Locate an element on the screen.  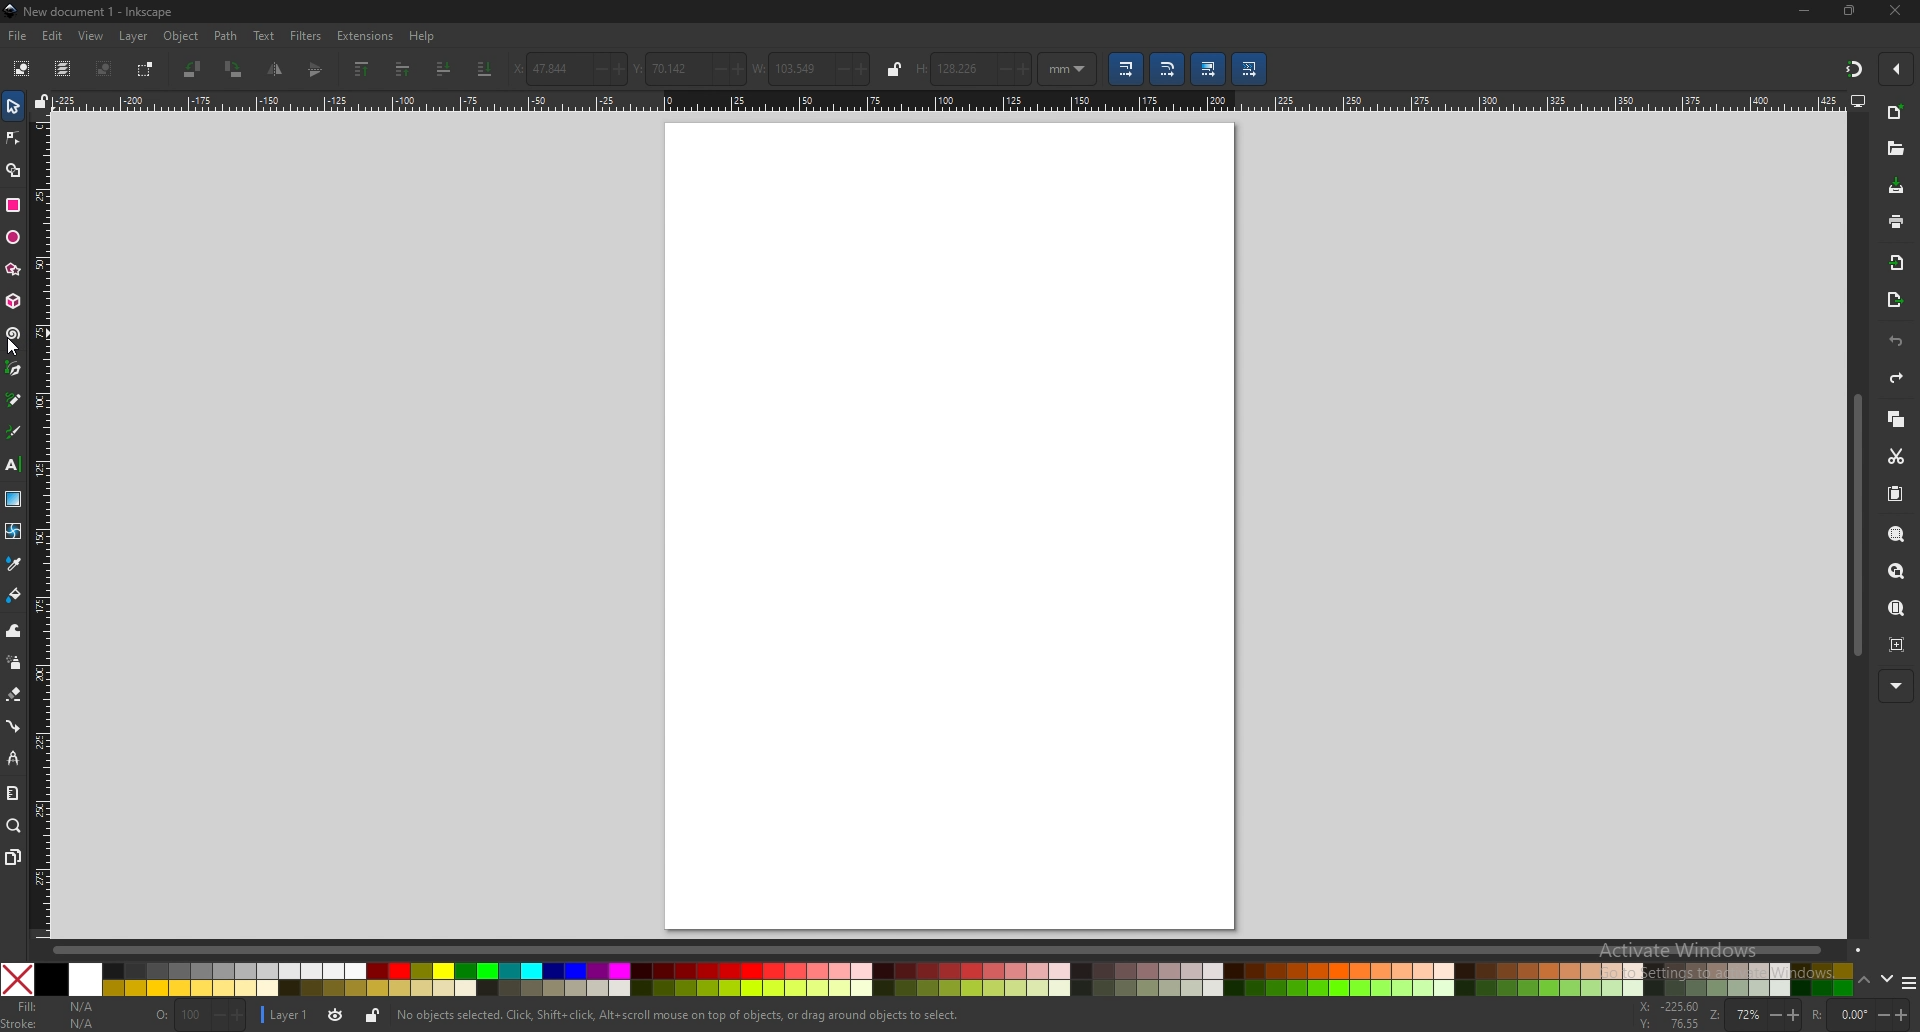
layer is located at coordinates (135, 36).